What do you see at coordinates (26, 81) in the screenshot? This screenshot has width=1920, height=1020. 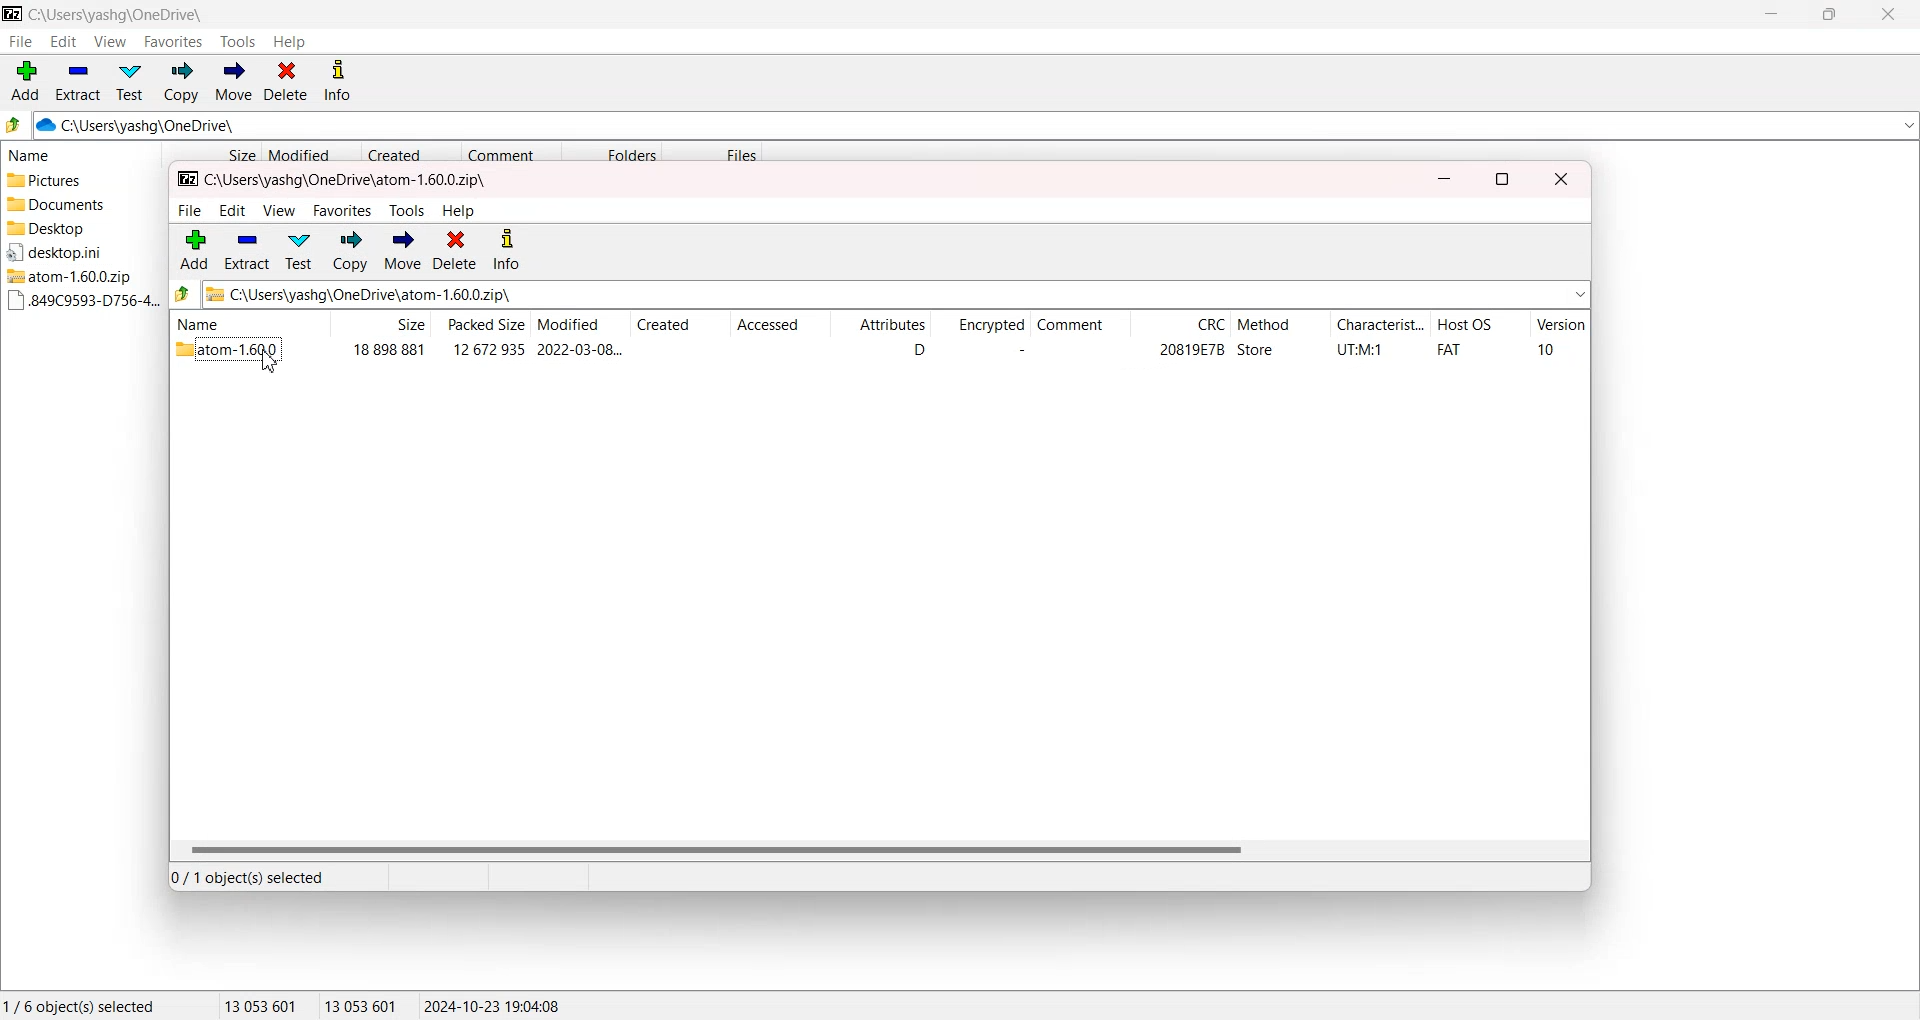 I see `Add` at bounding box center [26, 81].